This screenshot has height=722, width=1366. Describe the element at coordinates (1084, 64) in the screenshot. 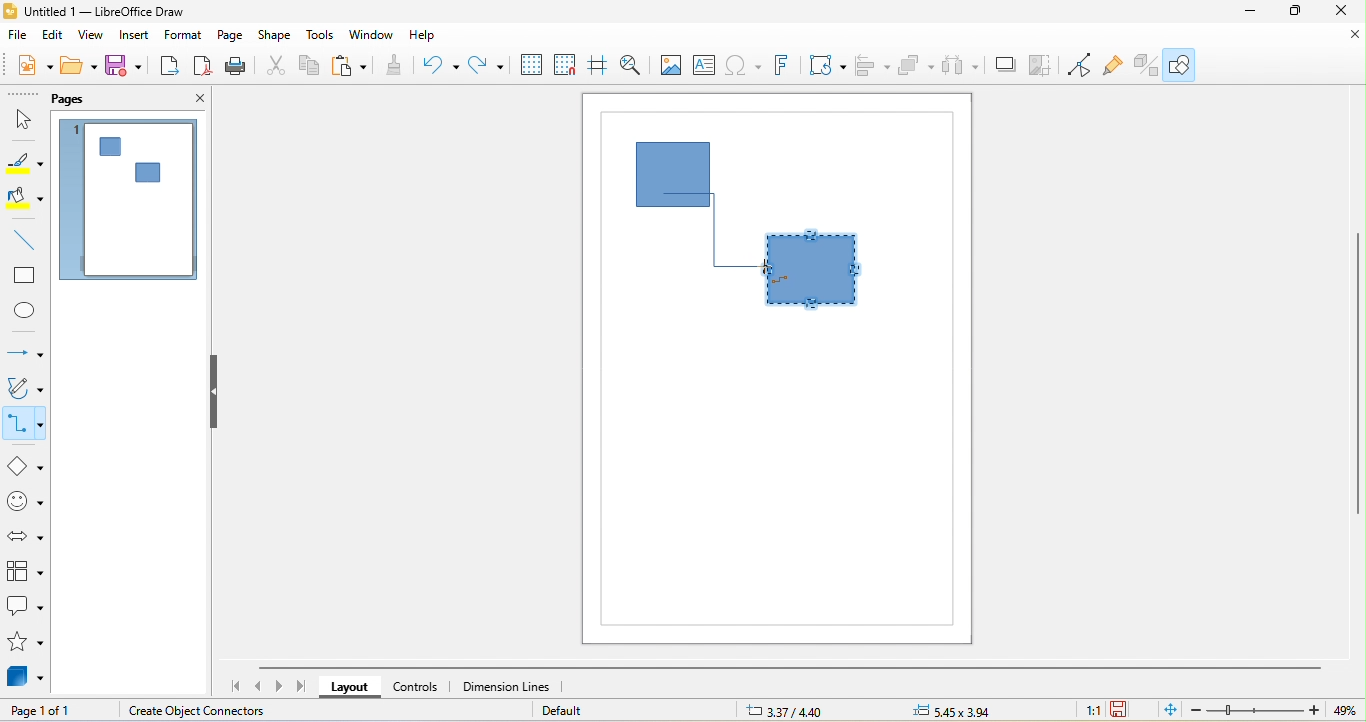

I see `toggle point edit mode` at that location.